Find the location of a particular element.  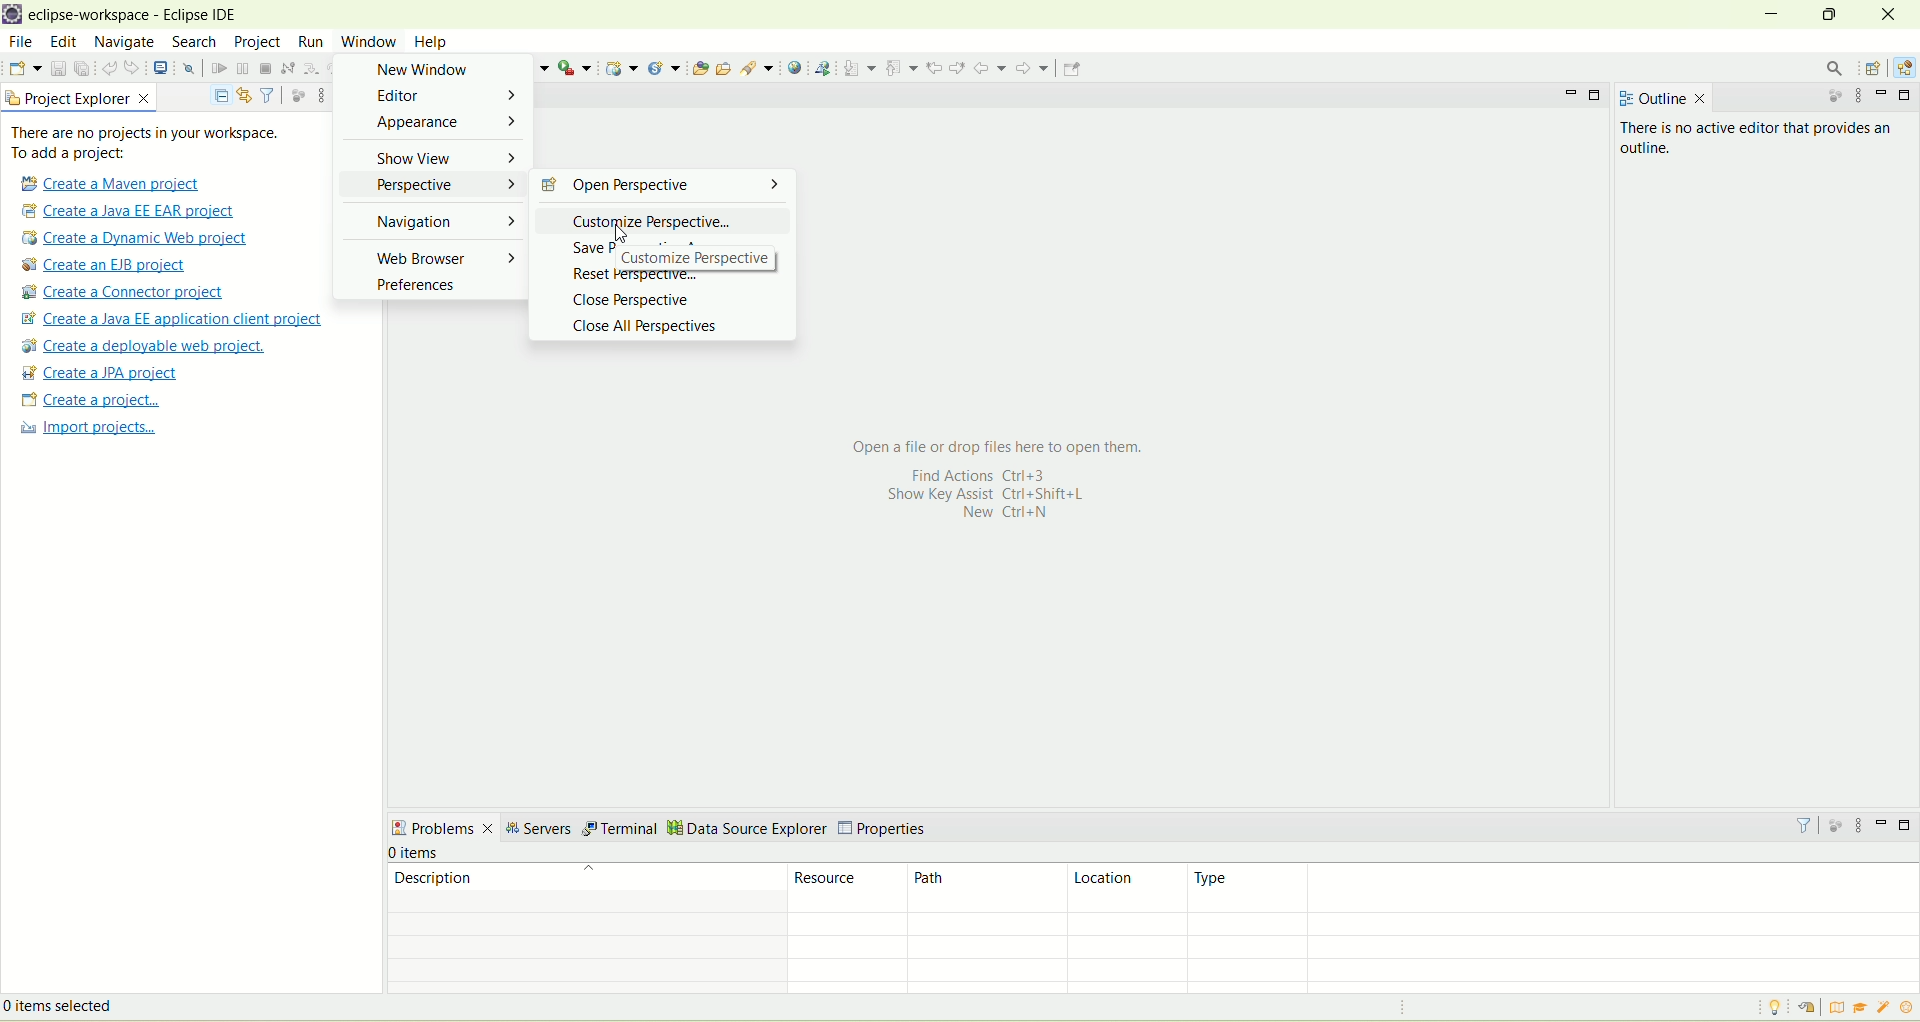

step into is located at coordinates (313, 71).